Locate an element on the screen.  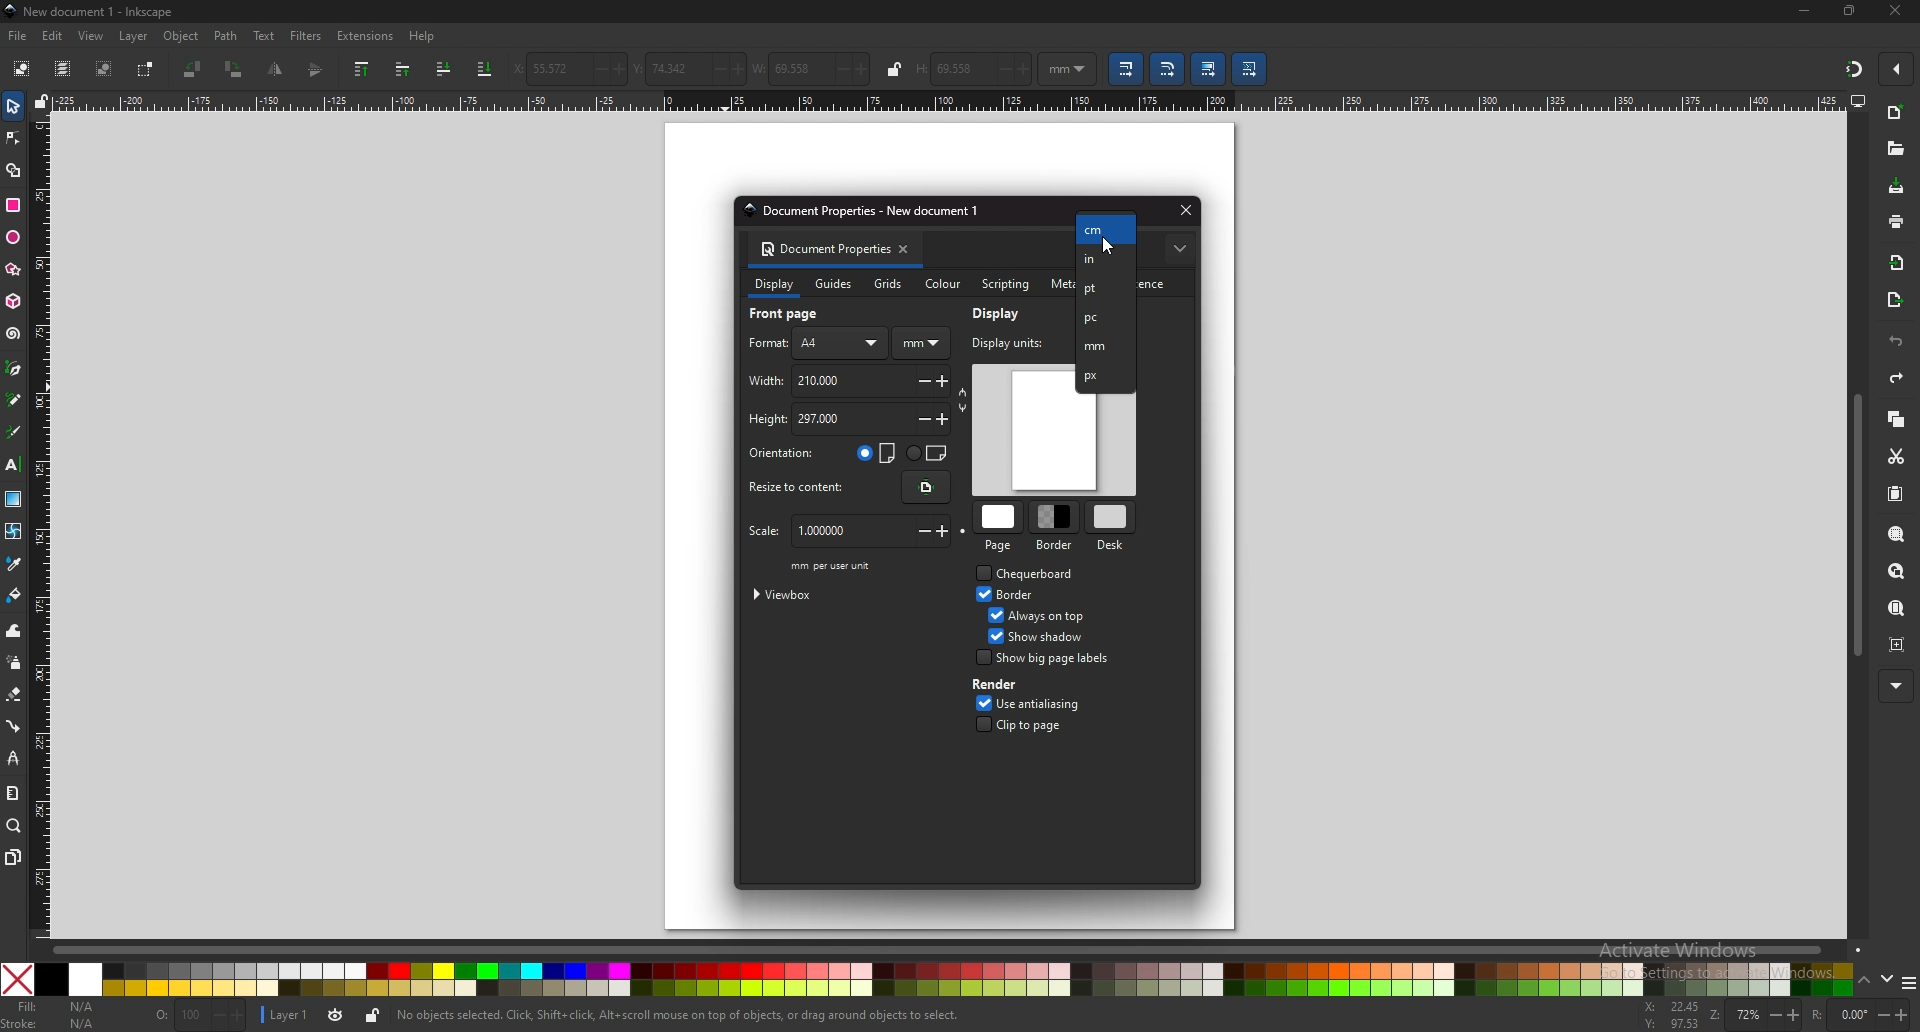
close tab is located at coordinates (908, 249).